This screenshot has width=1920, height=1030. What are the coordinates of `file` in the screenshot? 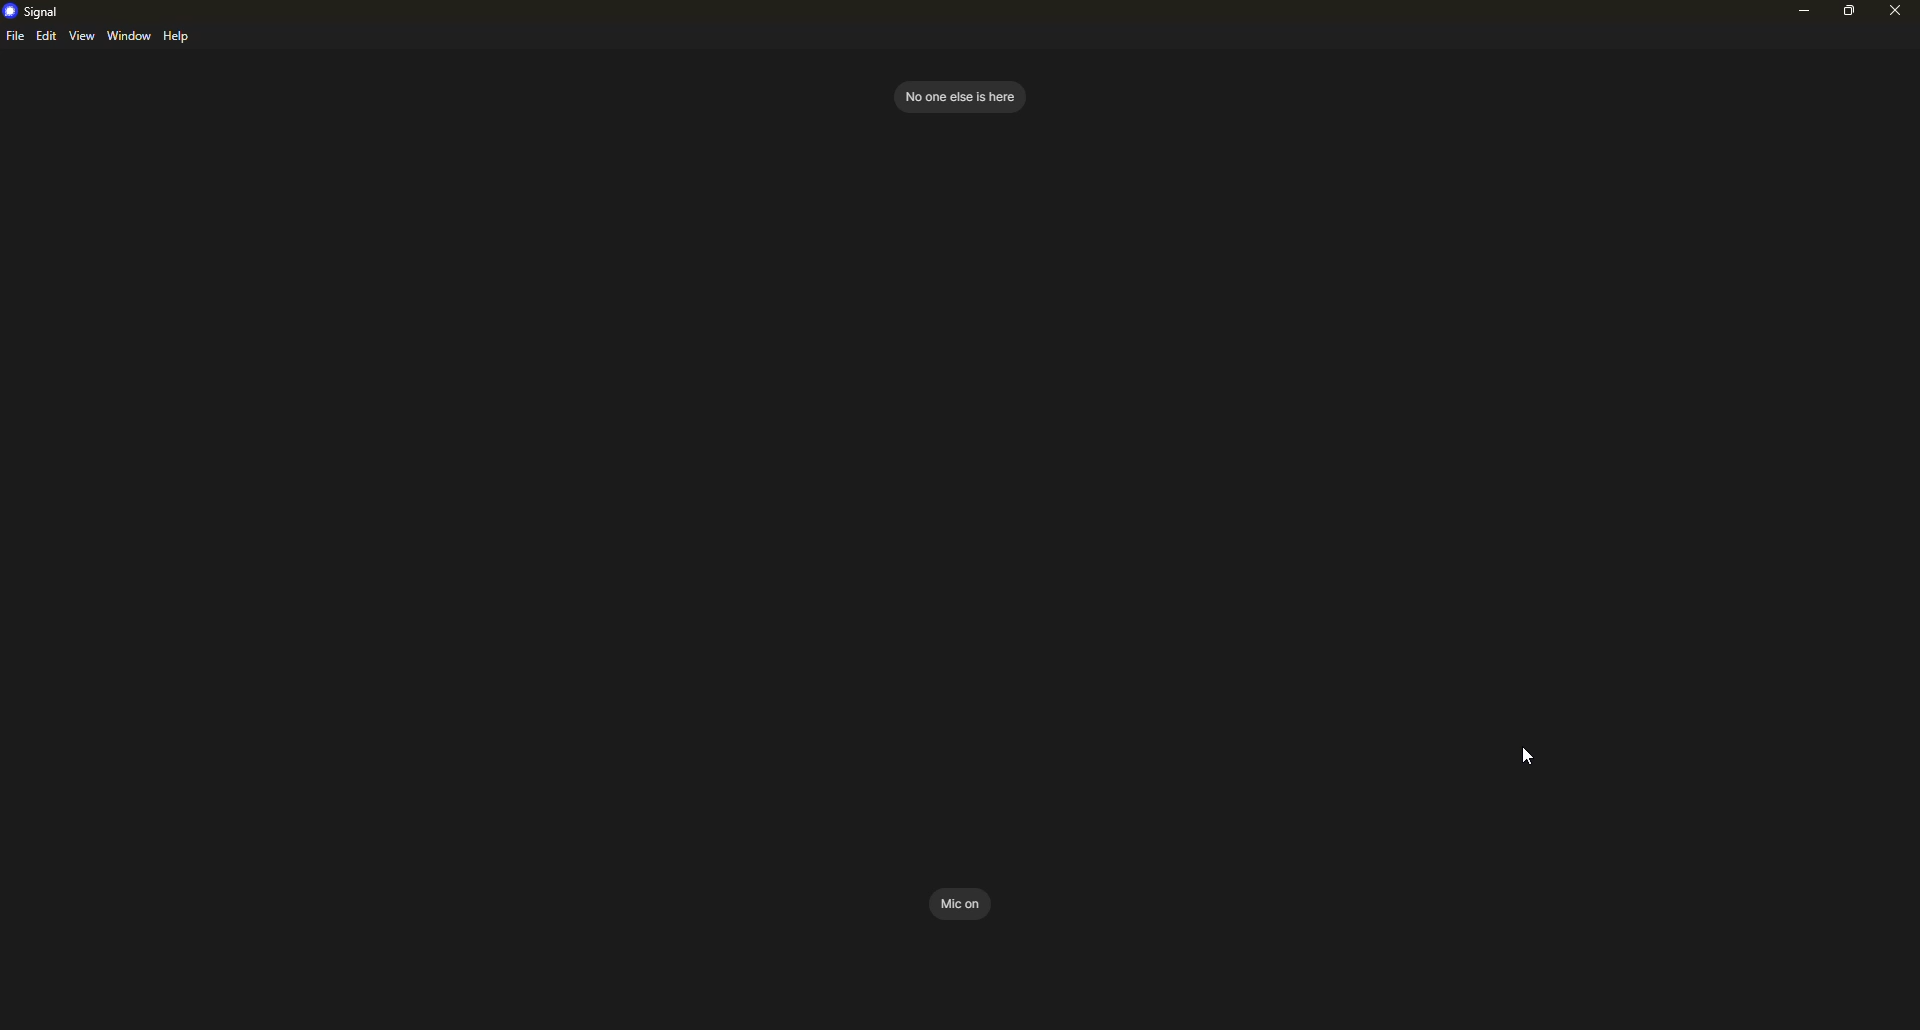 It's located at (15, 38).